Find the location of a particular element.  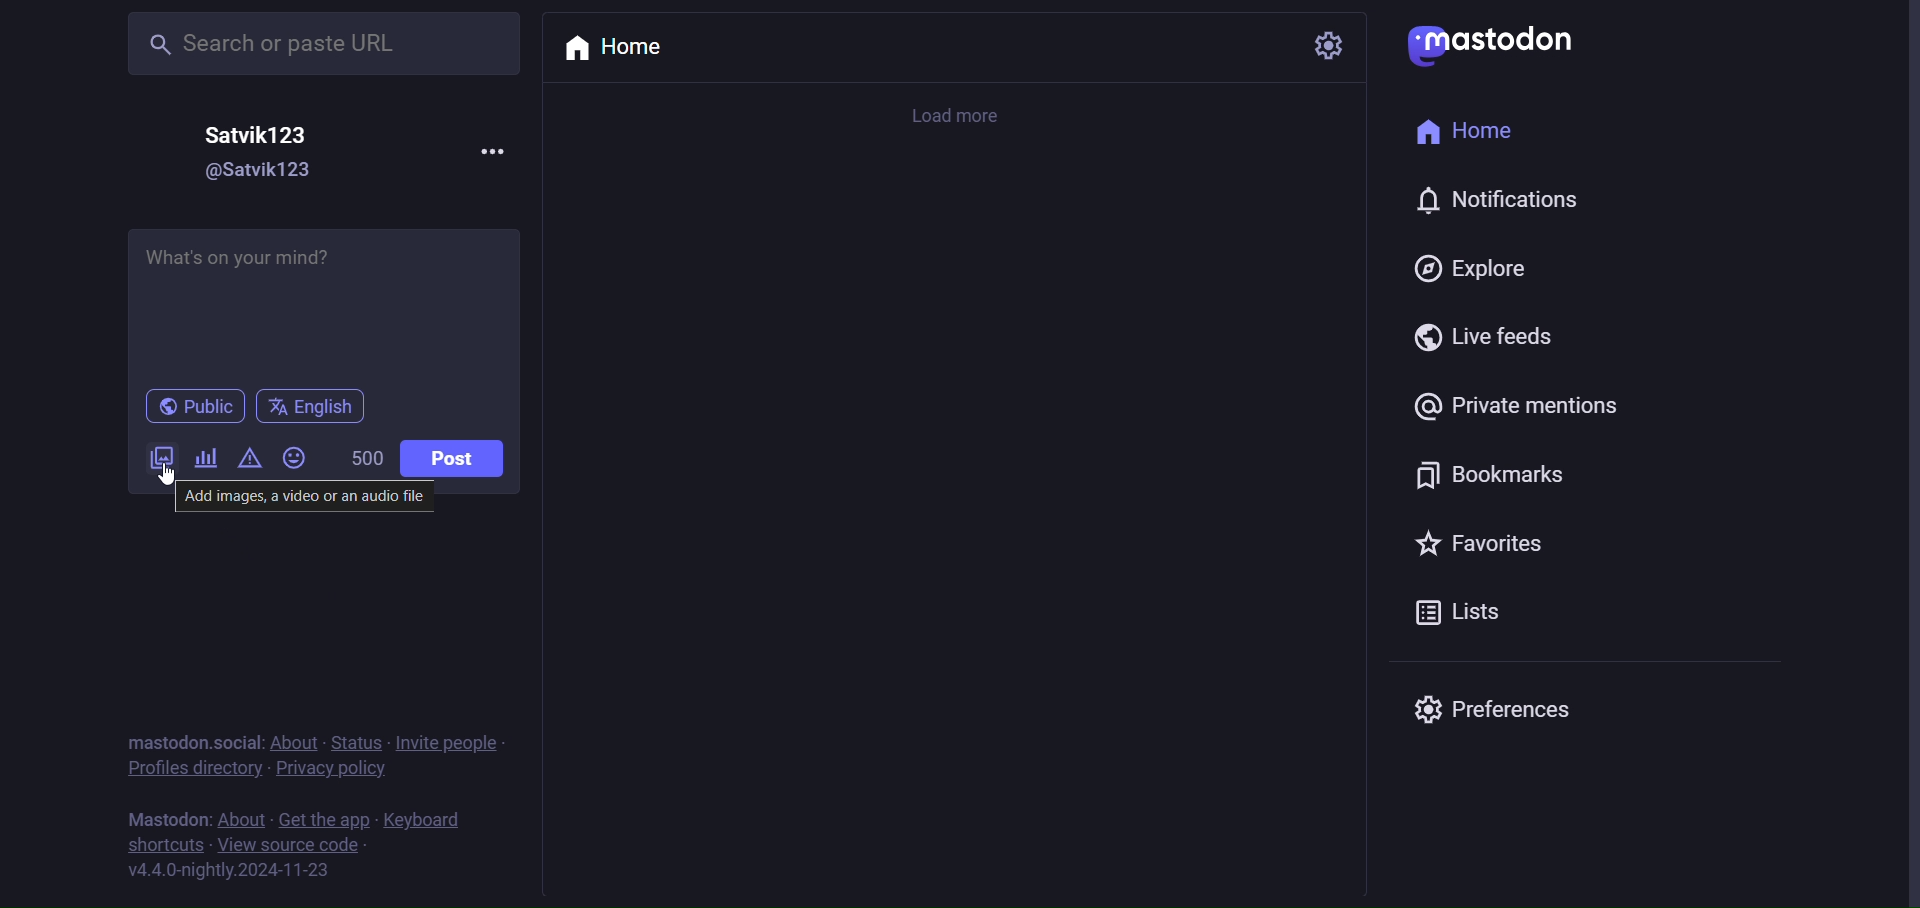

live feed is located at coordinates (1482, 338).